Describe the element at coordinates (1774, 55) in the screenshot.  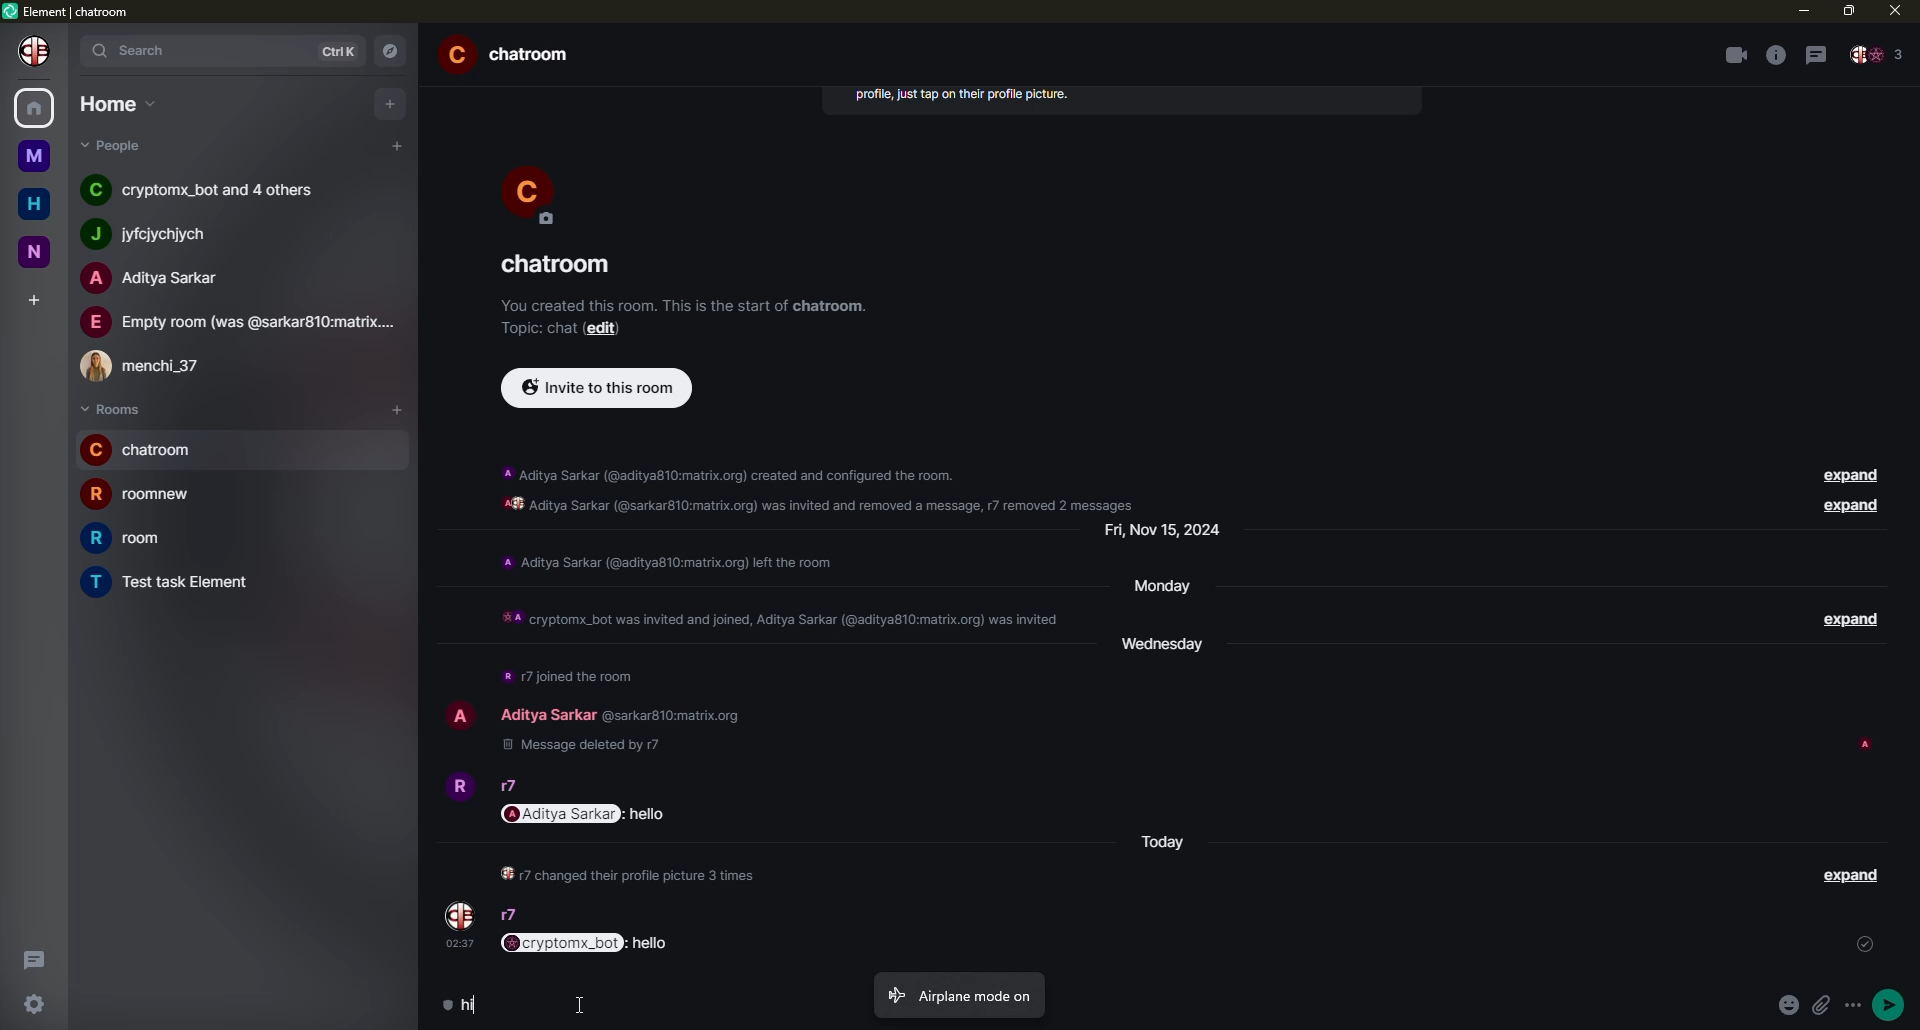
I see `info` at that location.